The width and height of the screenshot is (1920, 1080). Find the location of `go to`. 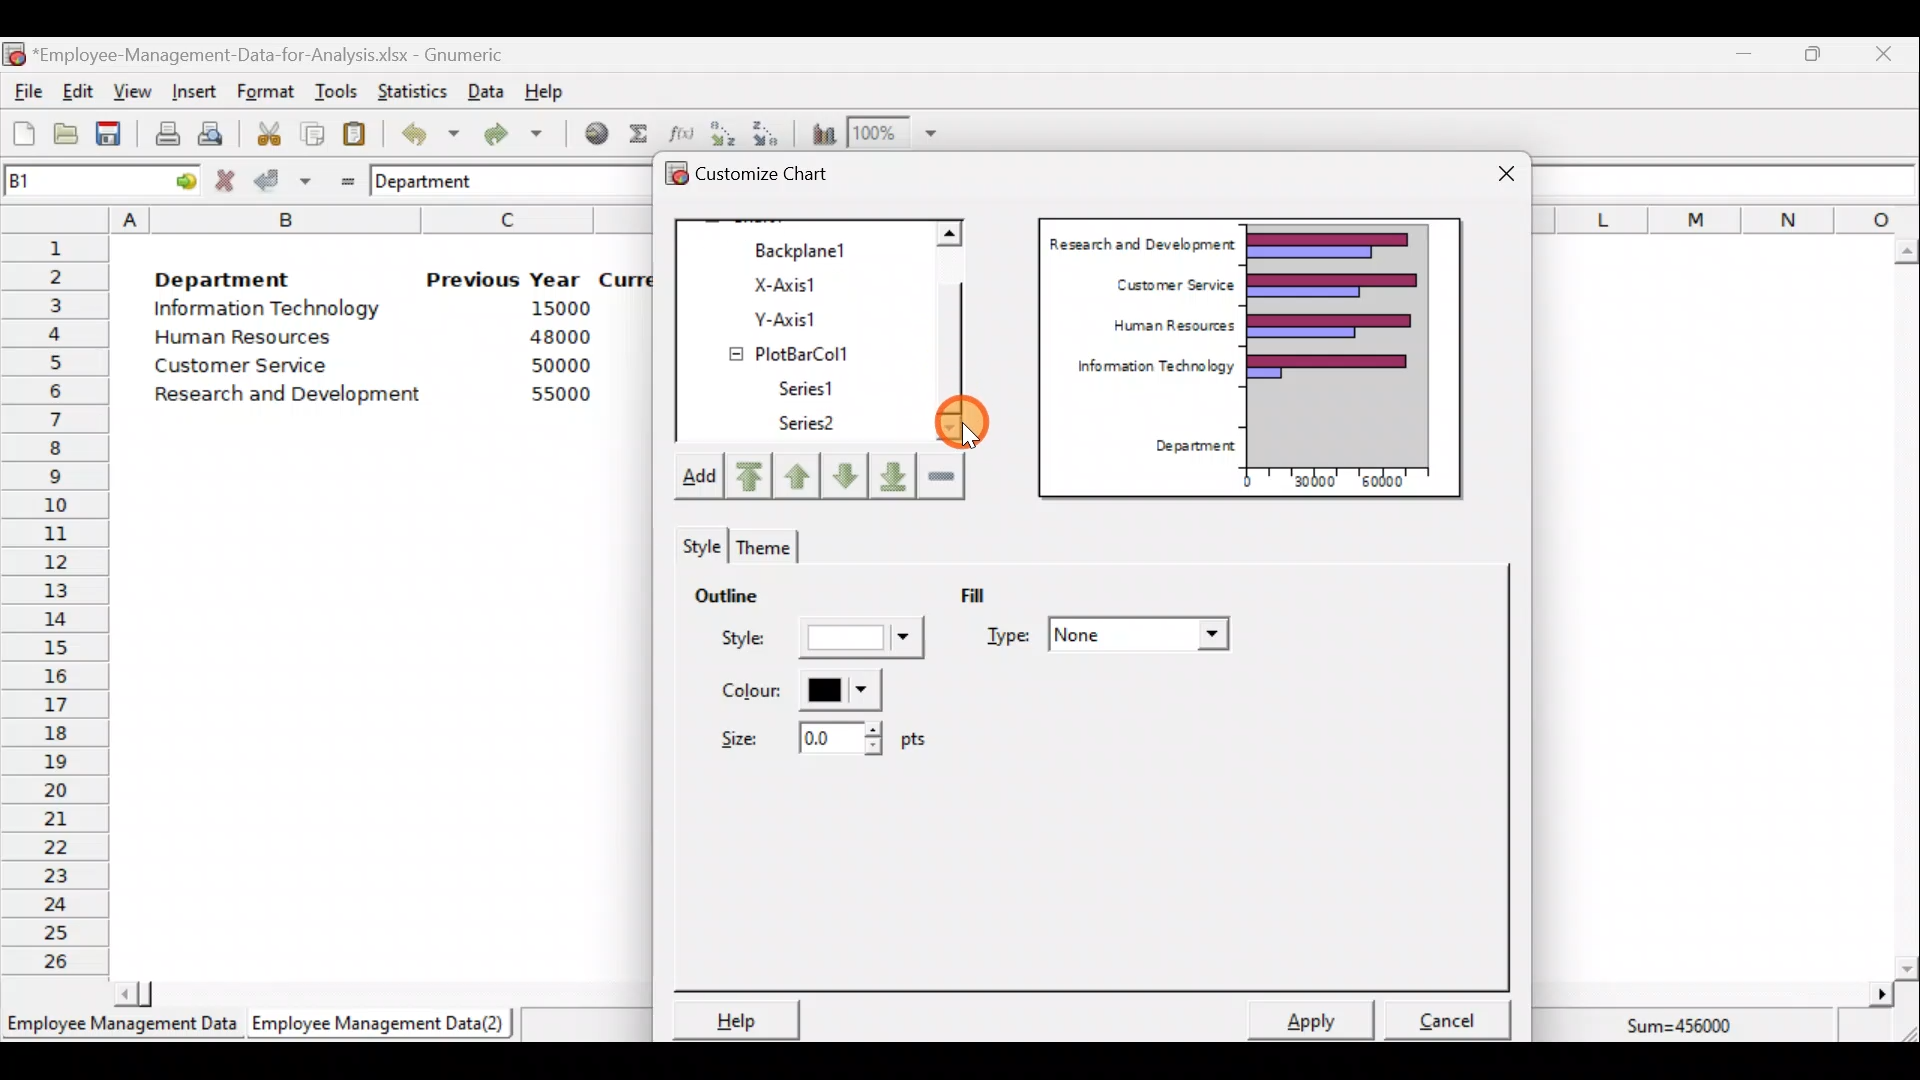

go to is located at coordinates (178, 178).